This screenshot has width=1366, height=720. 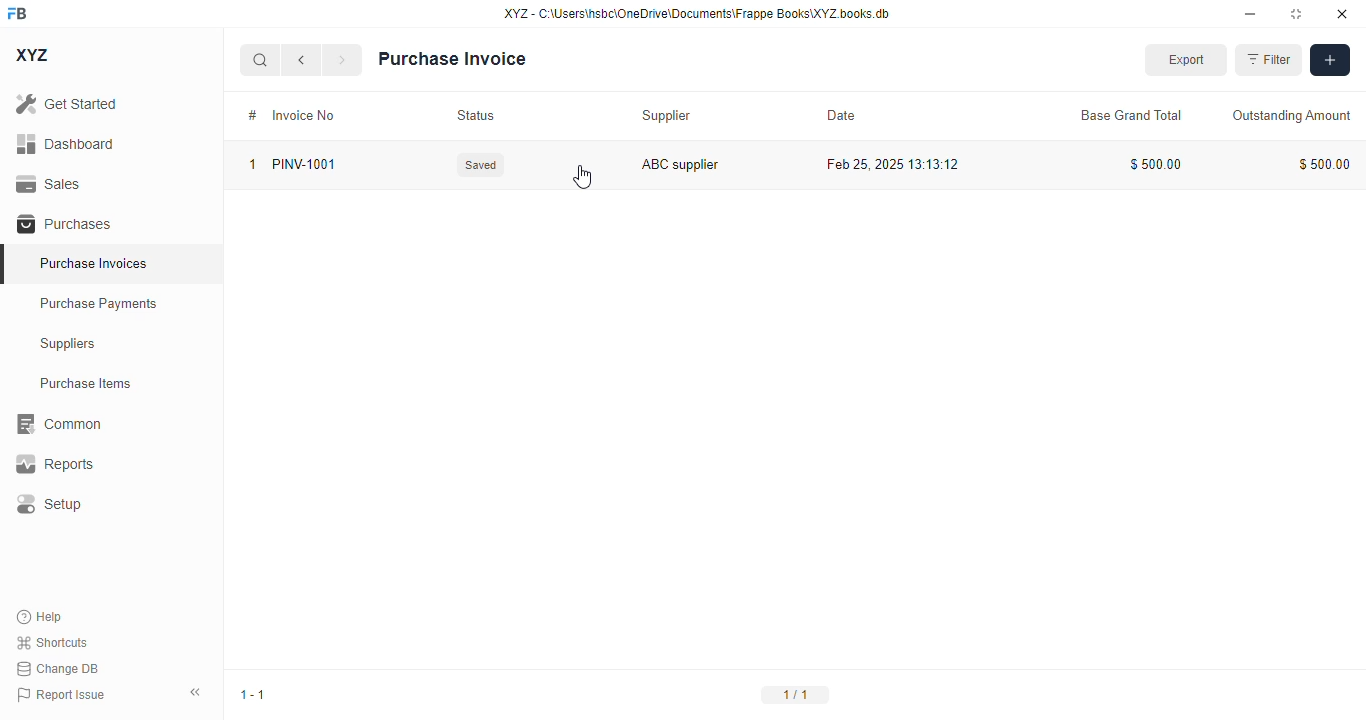 What do you see at coordinates (342, 60) in the screenshot?
I see `next` at bounding box center [342, 60].